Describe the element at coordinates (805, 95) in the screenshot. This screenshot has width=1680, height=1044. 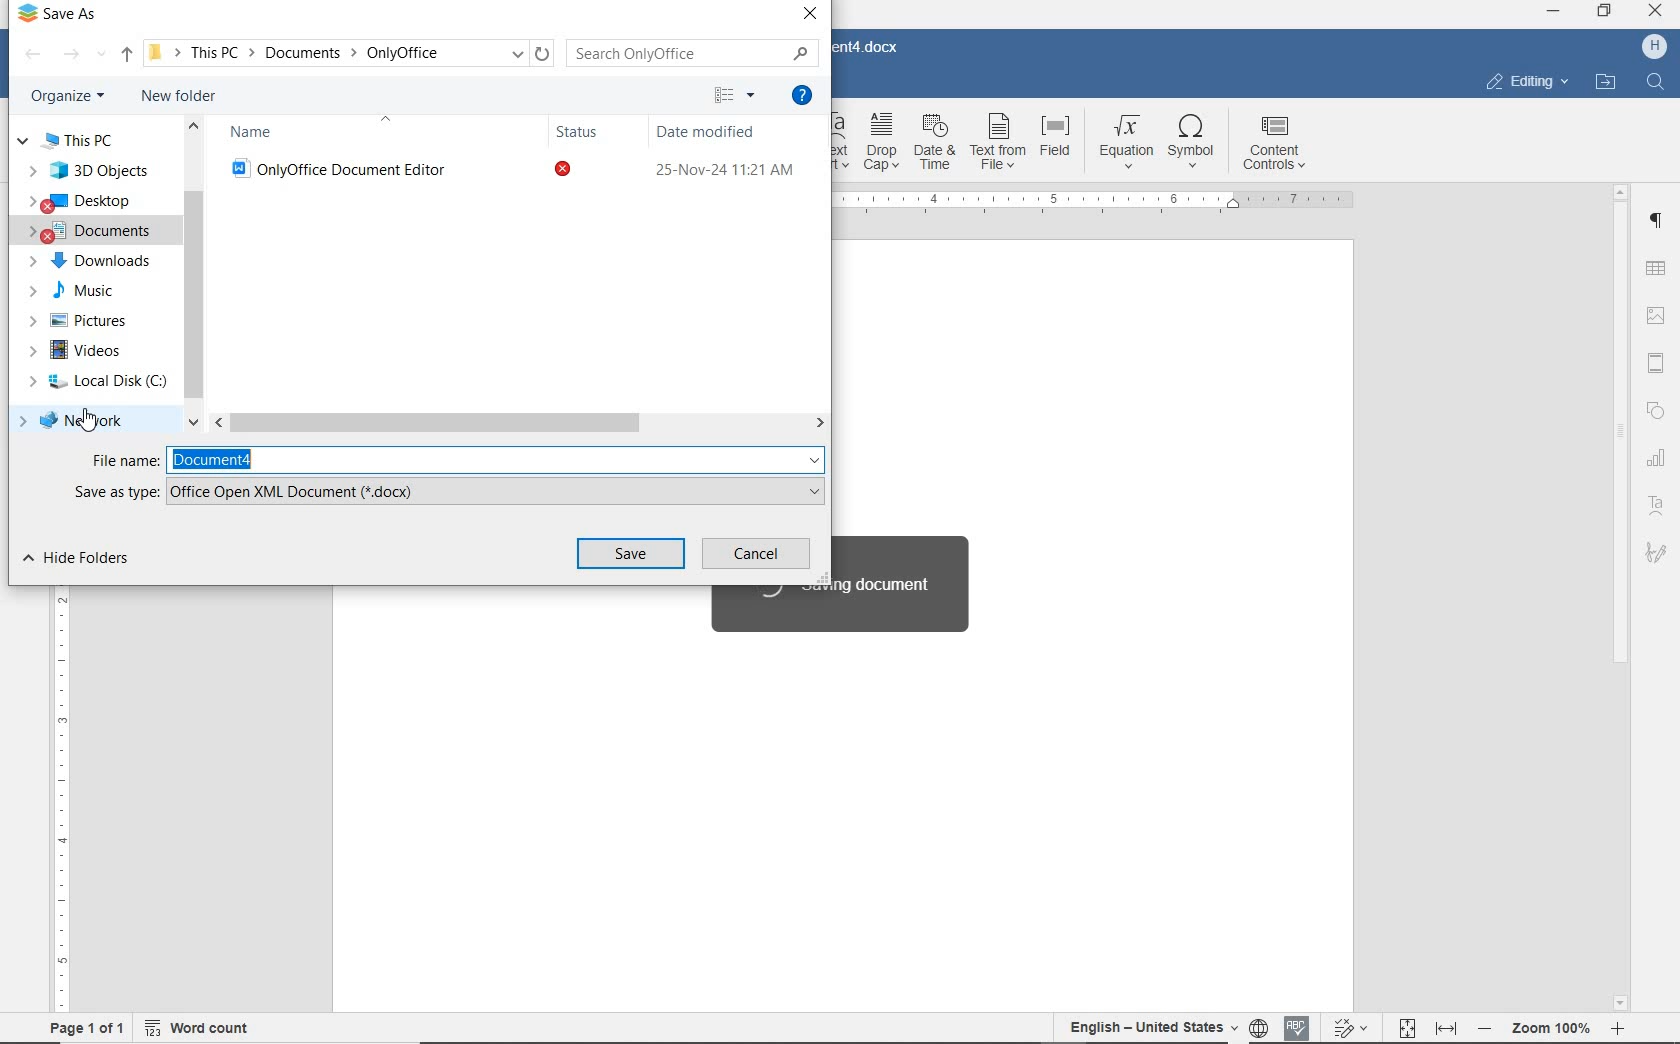
I see `get help` at that location.